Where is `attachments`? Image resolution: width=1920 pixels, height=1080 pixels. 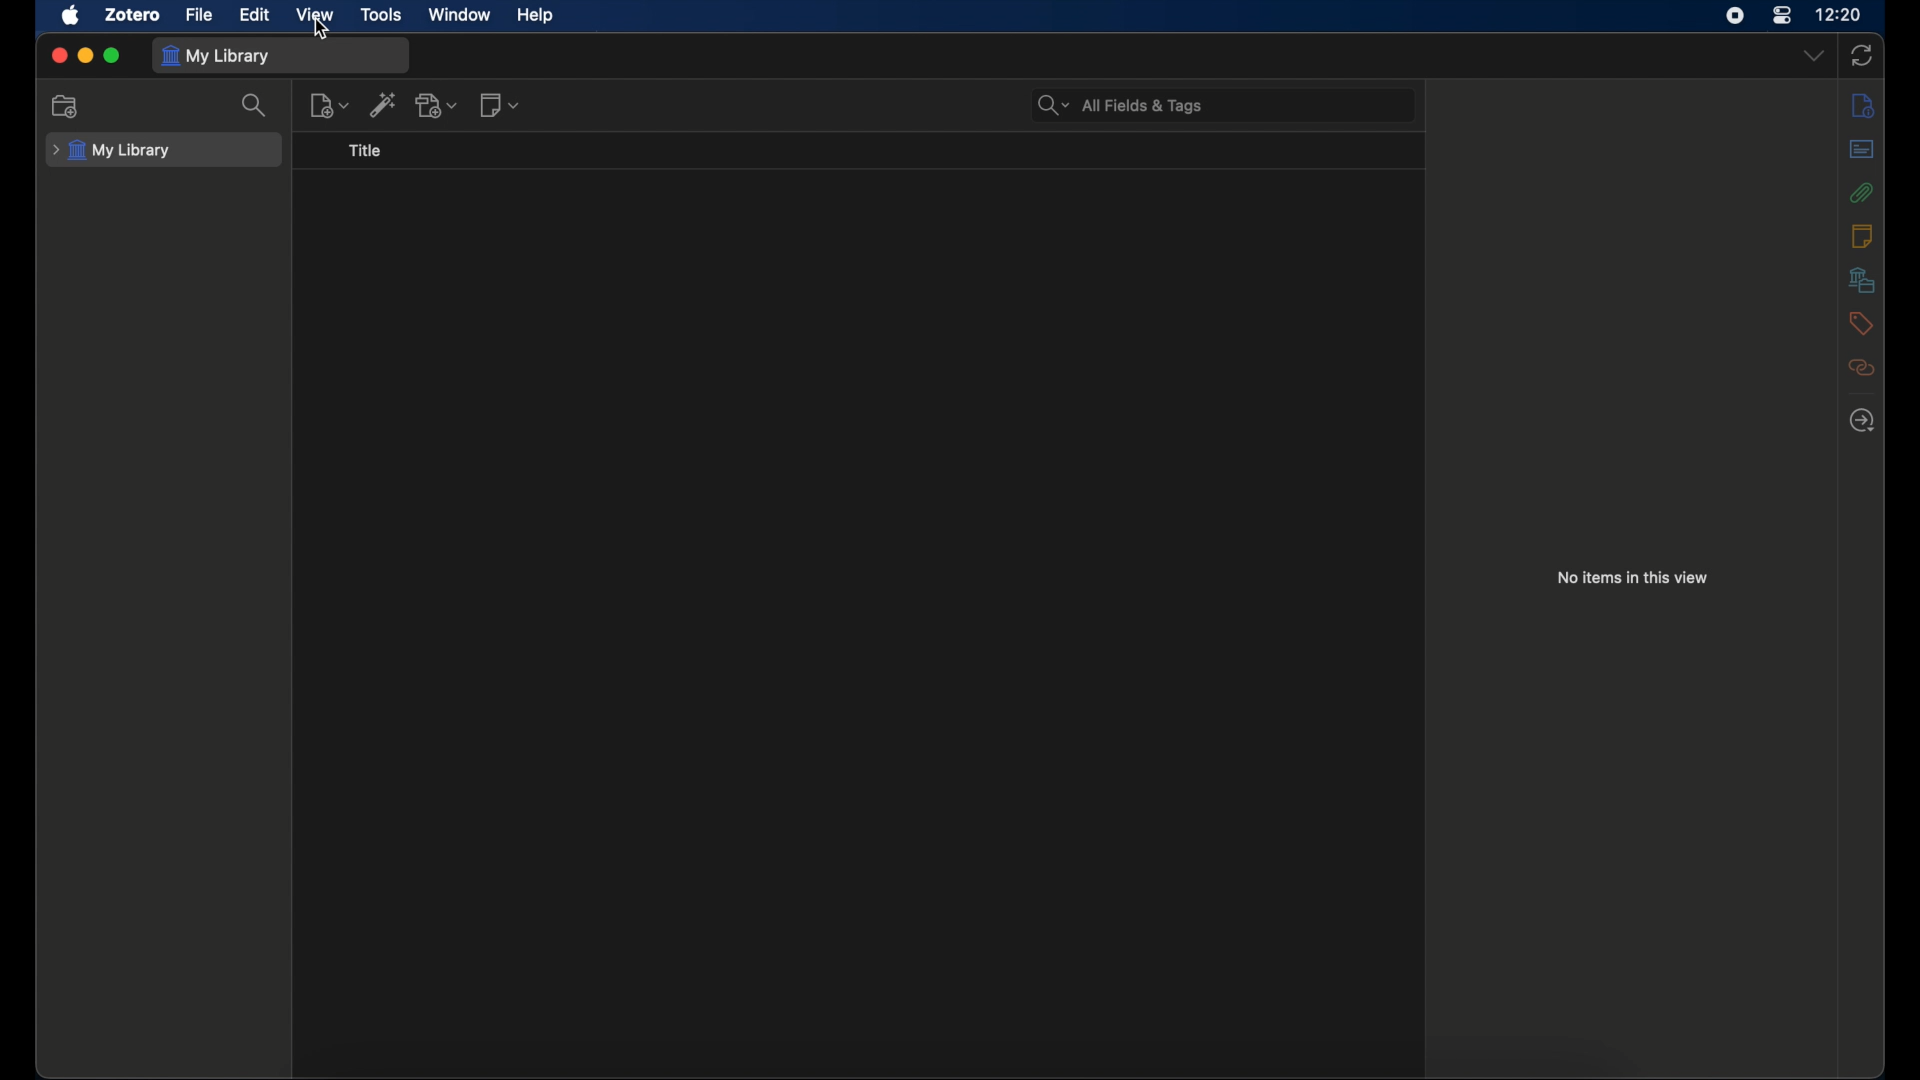 attachments is located at coordinates (1860, 193).